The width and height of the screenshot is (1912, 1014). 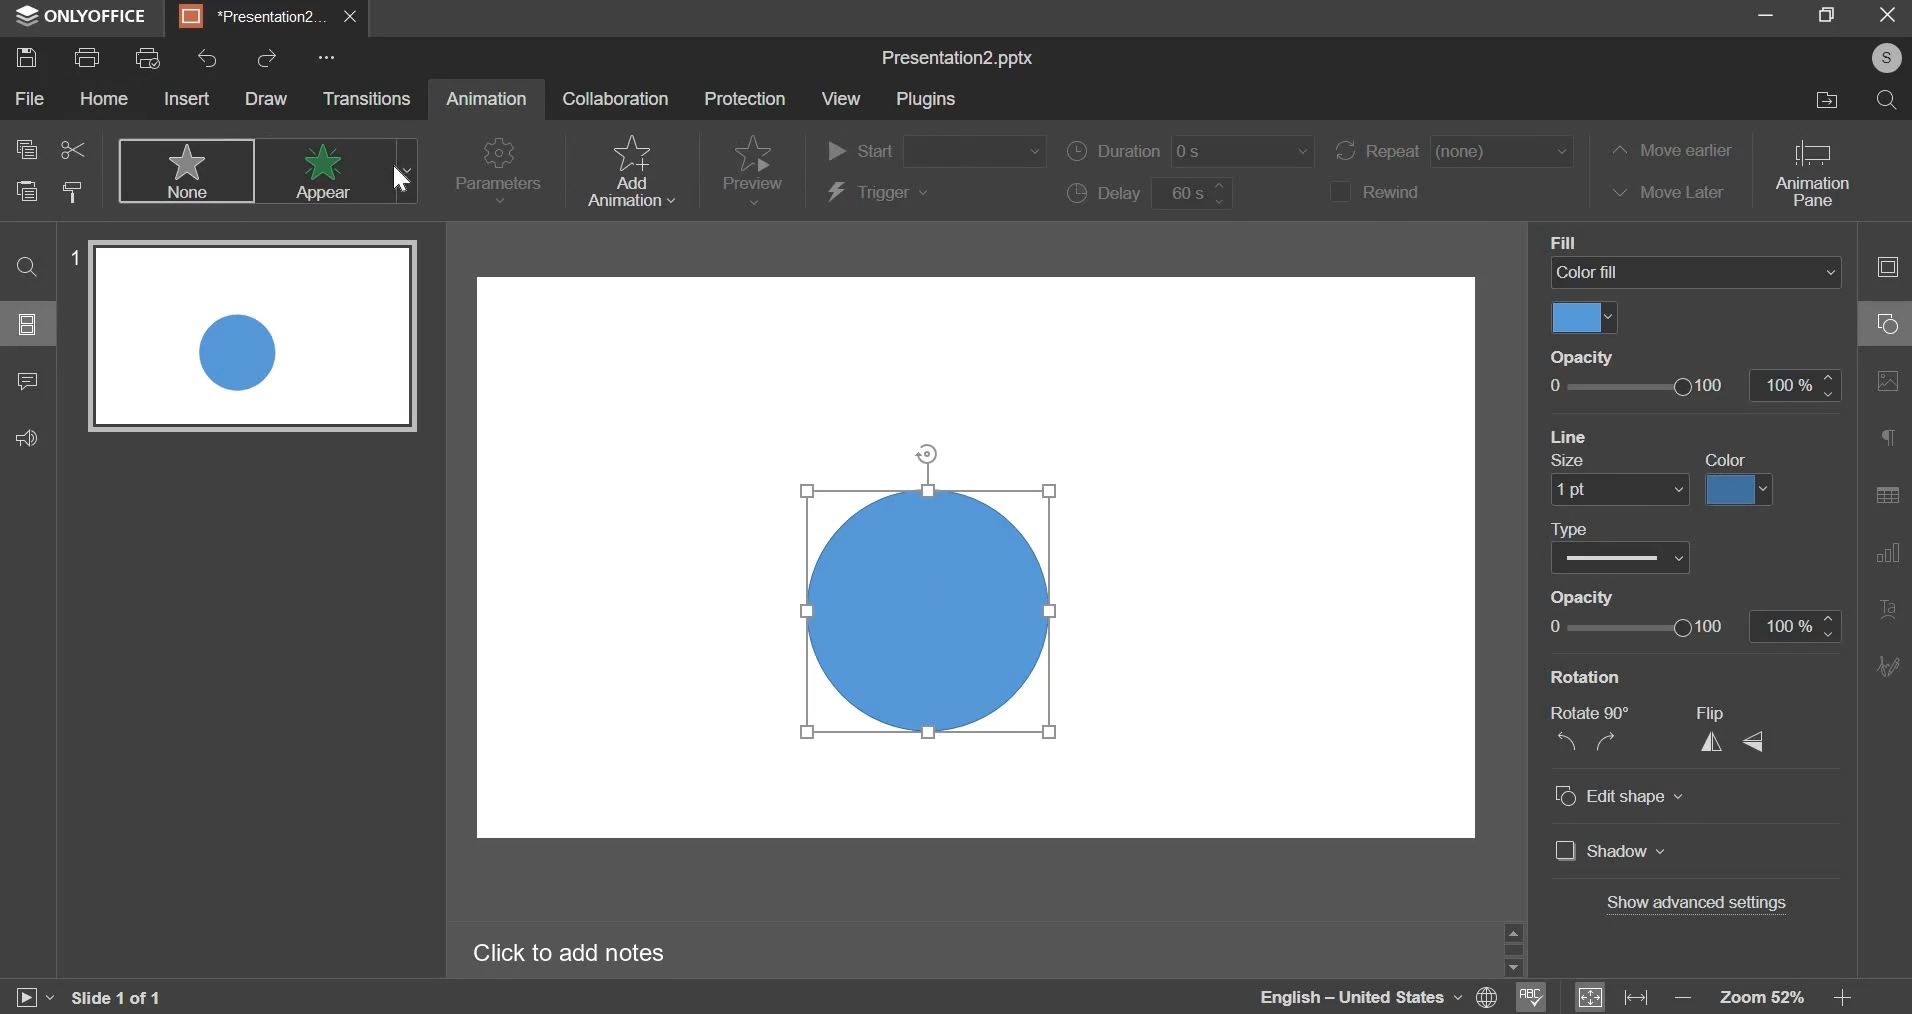 I want to click on slide 1, so click(x=262, y=343).